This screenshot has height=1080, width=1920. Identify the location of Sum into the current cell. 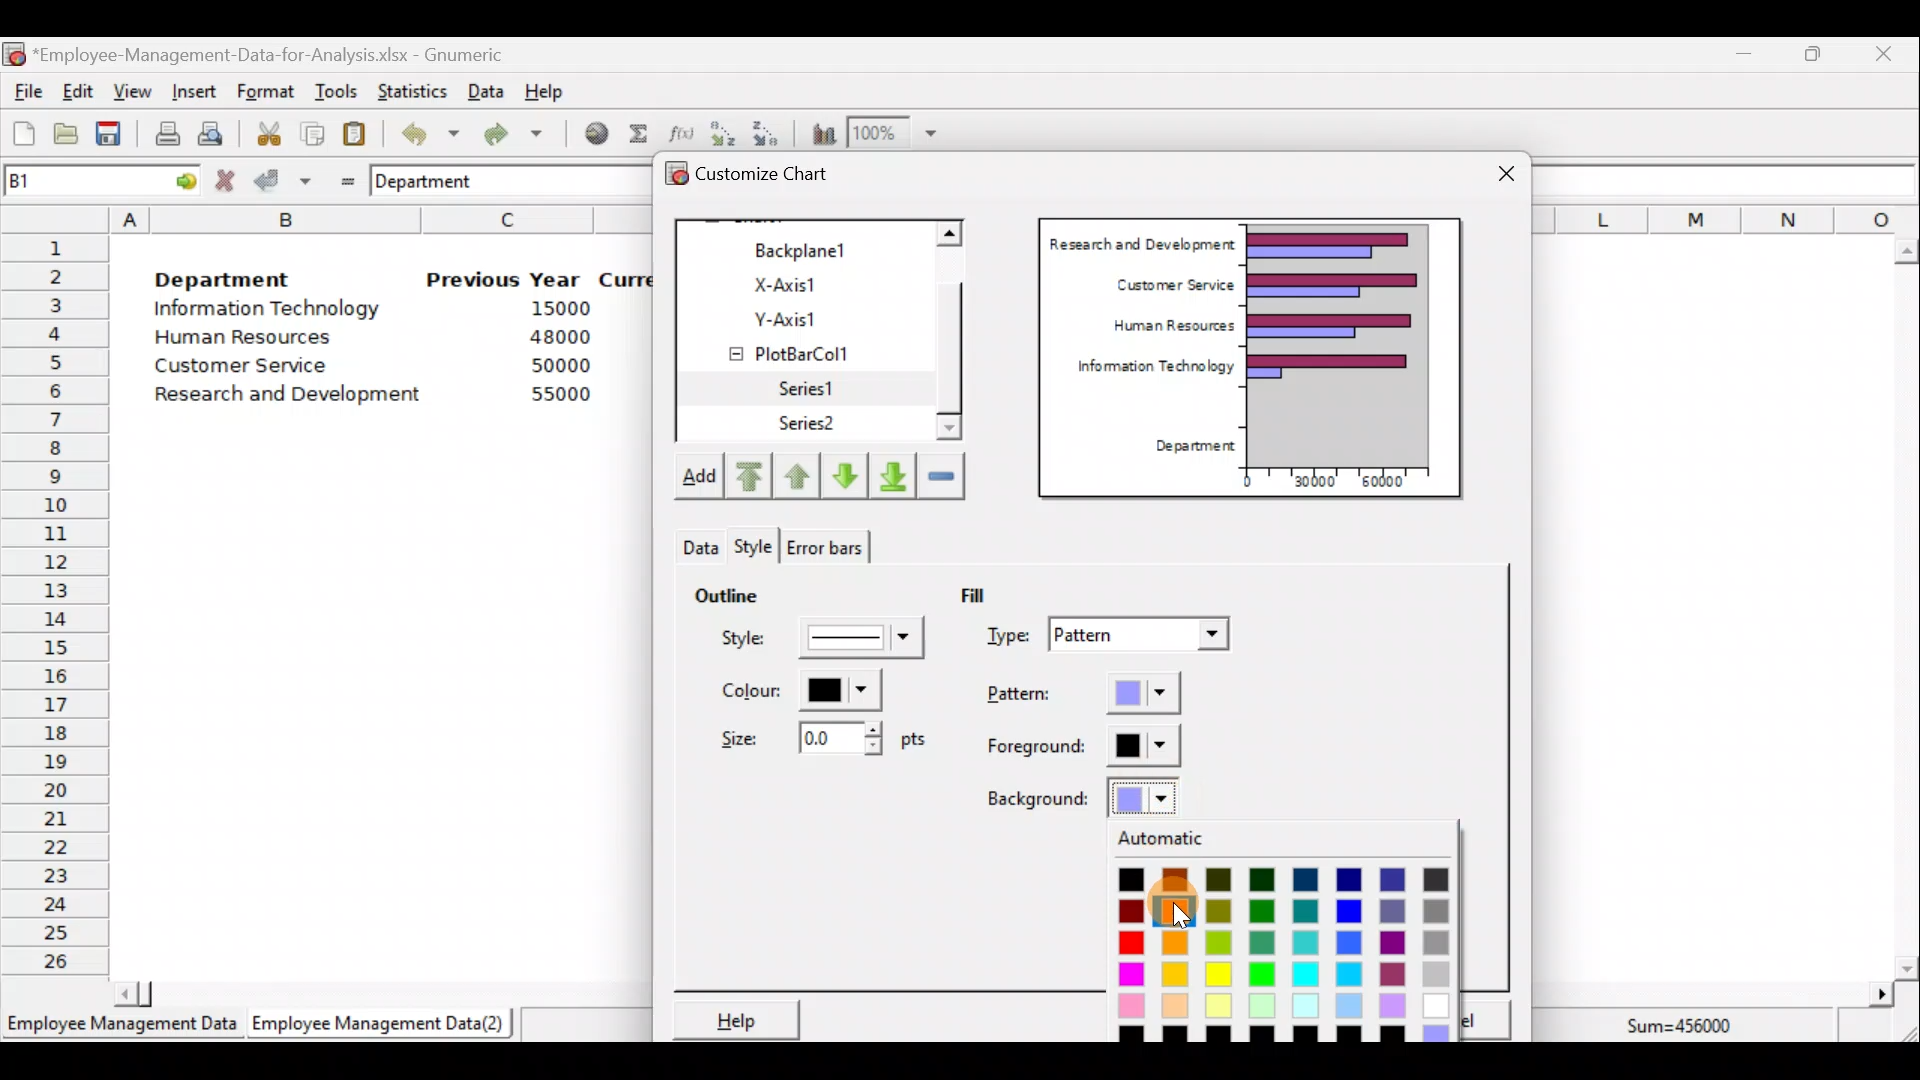
(635, 133).